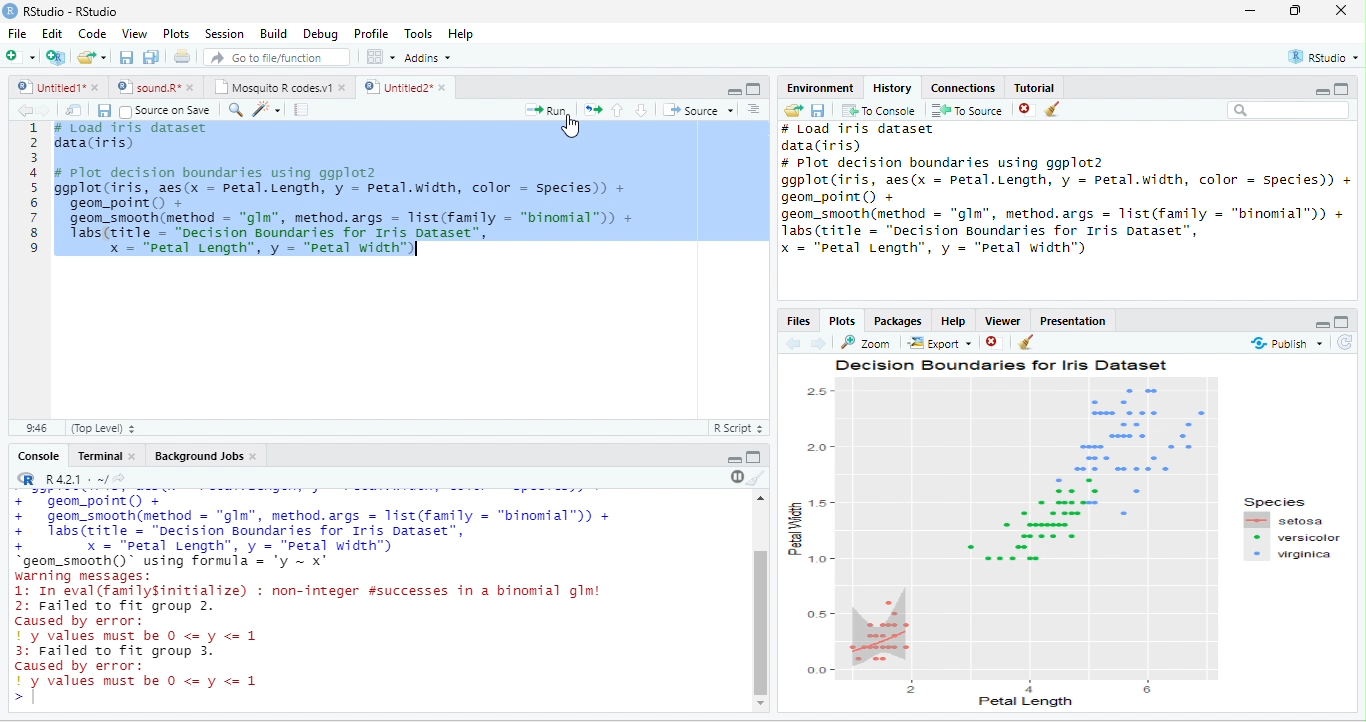 This screenshot has height=722, width=1366. What do you see at coordinates (37, 270) in the screenshot?
I see `Line numbering` at bounding box center [37, 270].